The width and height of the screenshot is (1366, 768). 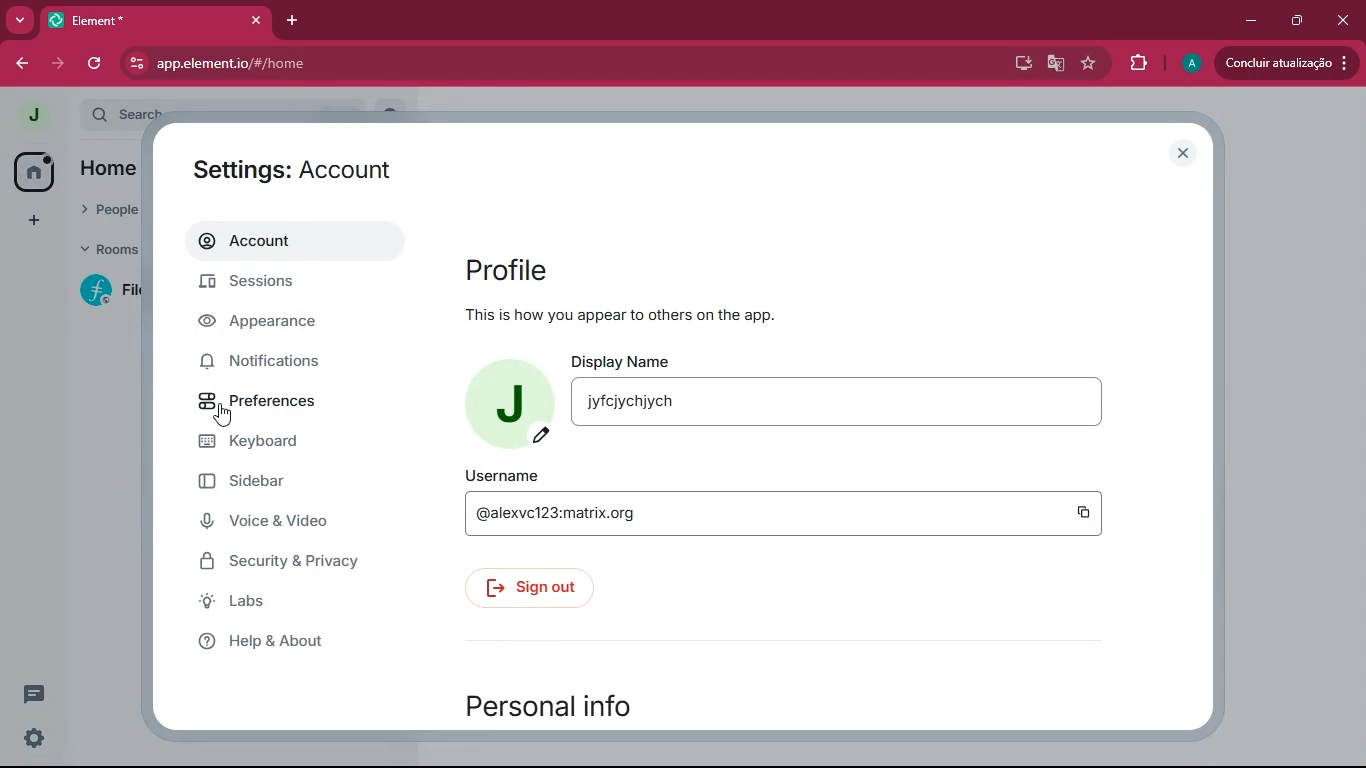 What do you see at coordinates (748, 513) in the screenshot?
I see `@alexvc123:matrix.org` at bounding box center [748, 513].